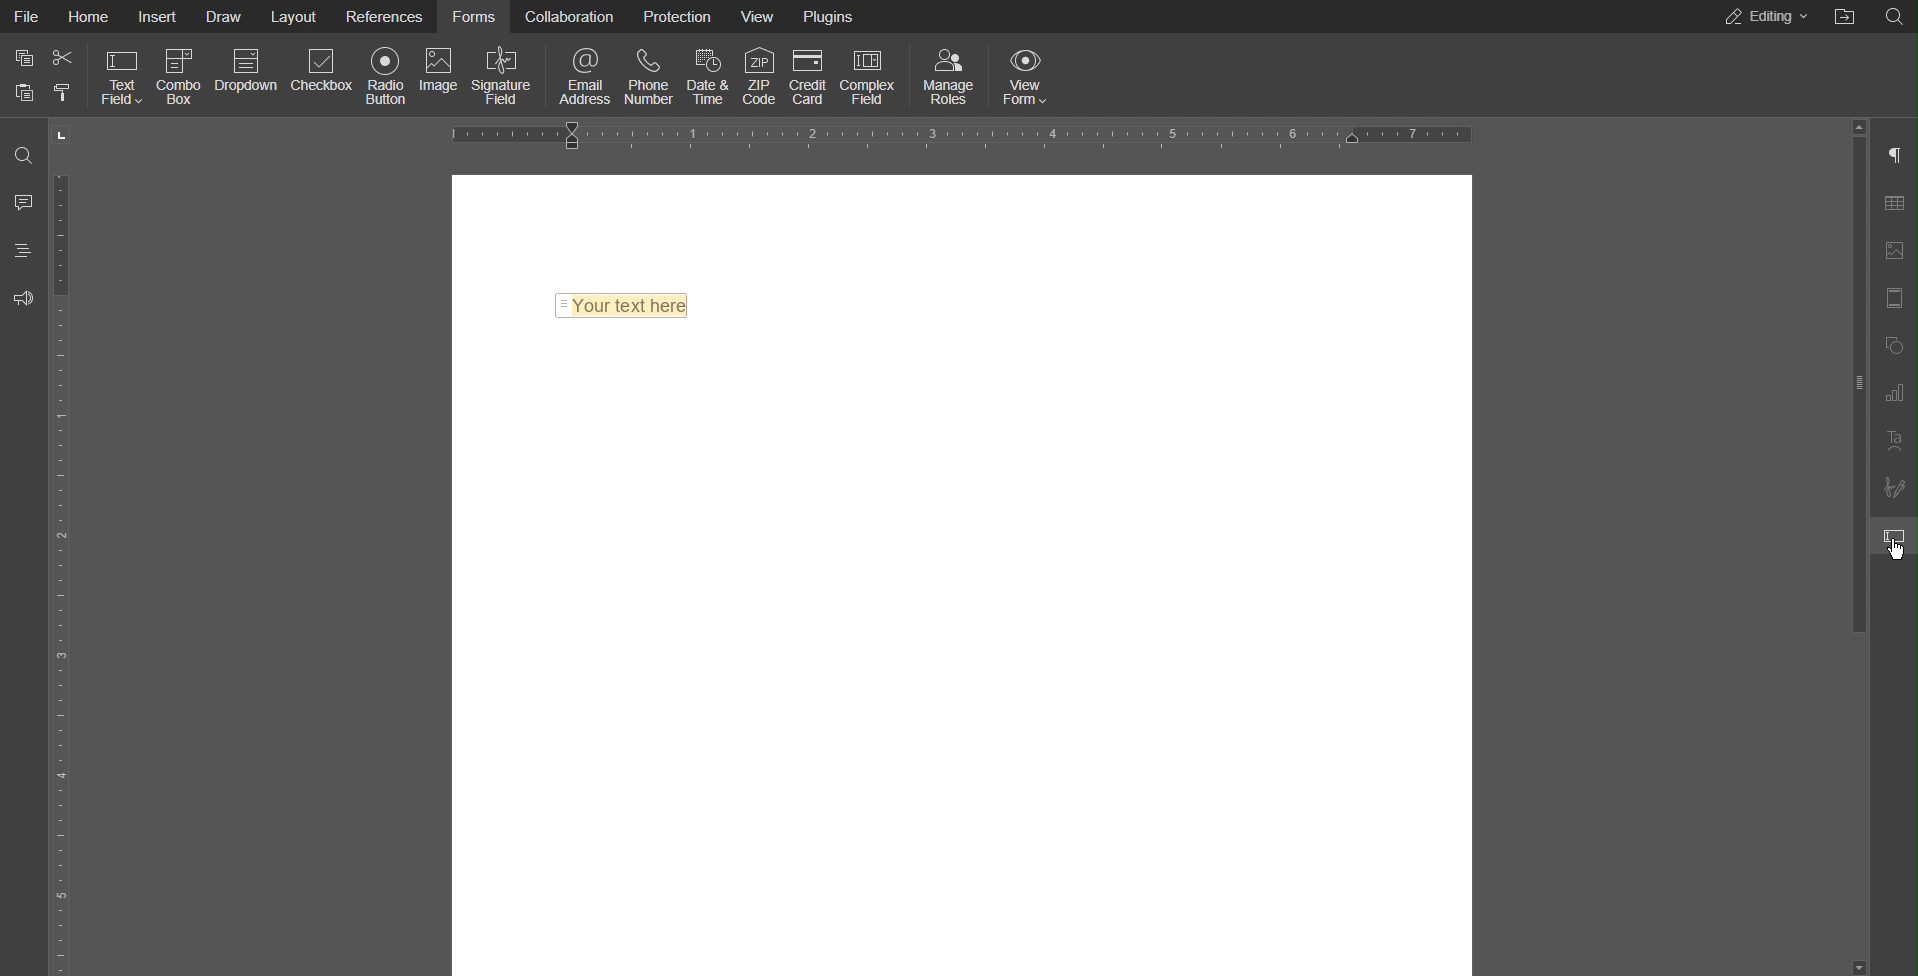 The height and width of the screenshot is (976, 1918). What do you see at coordinates (22, 296) in the screenshot?
I see `Feedback and Support` at bounding box center [22, 296].